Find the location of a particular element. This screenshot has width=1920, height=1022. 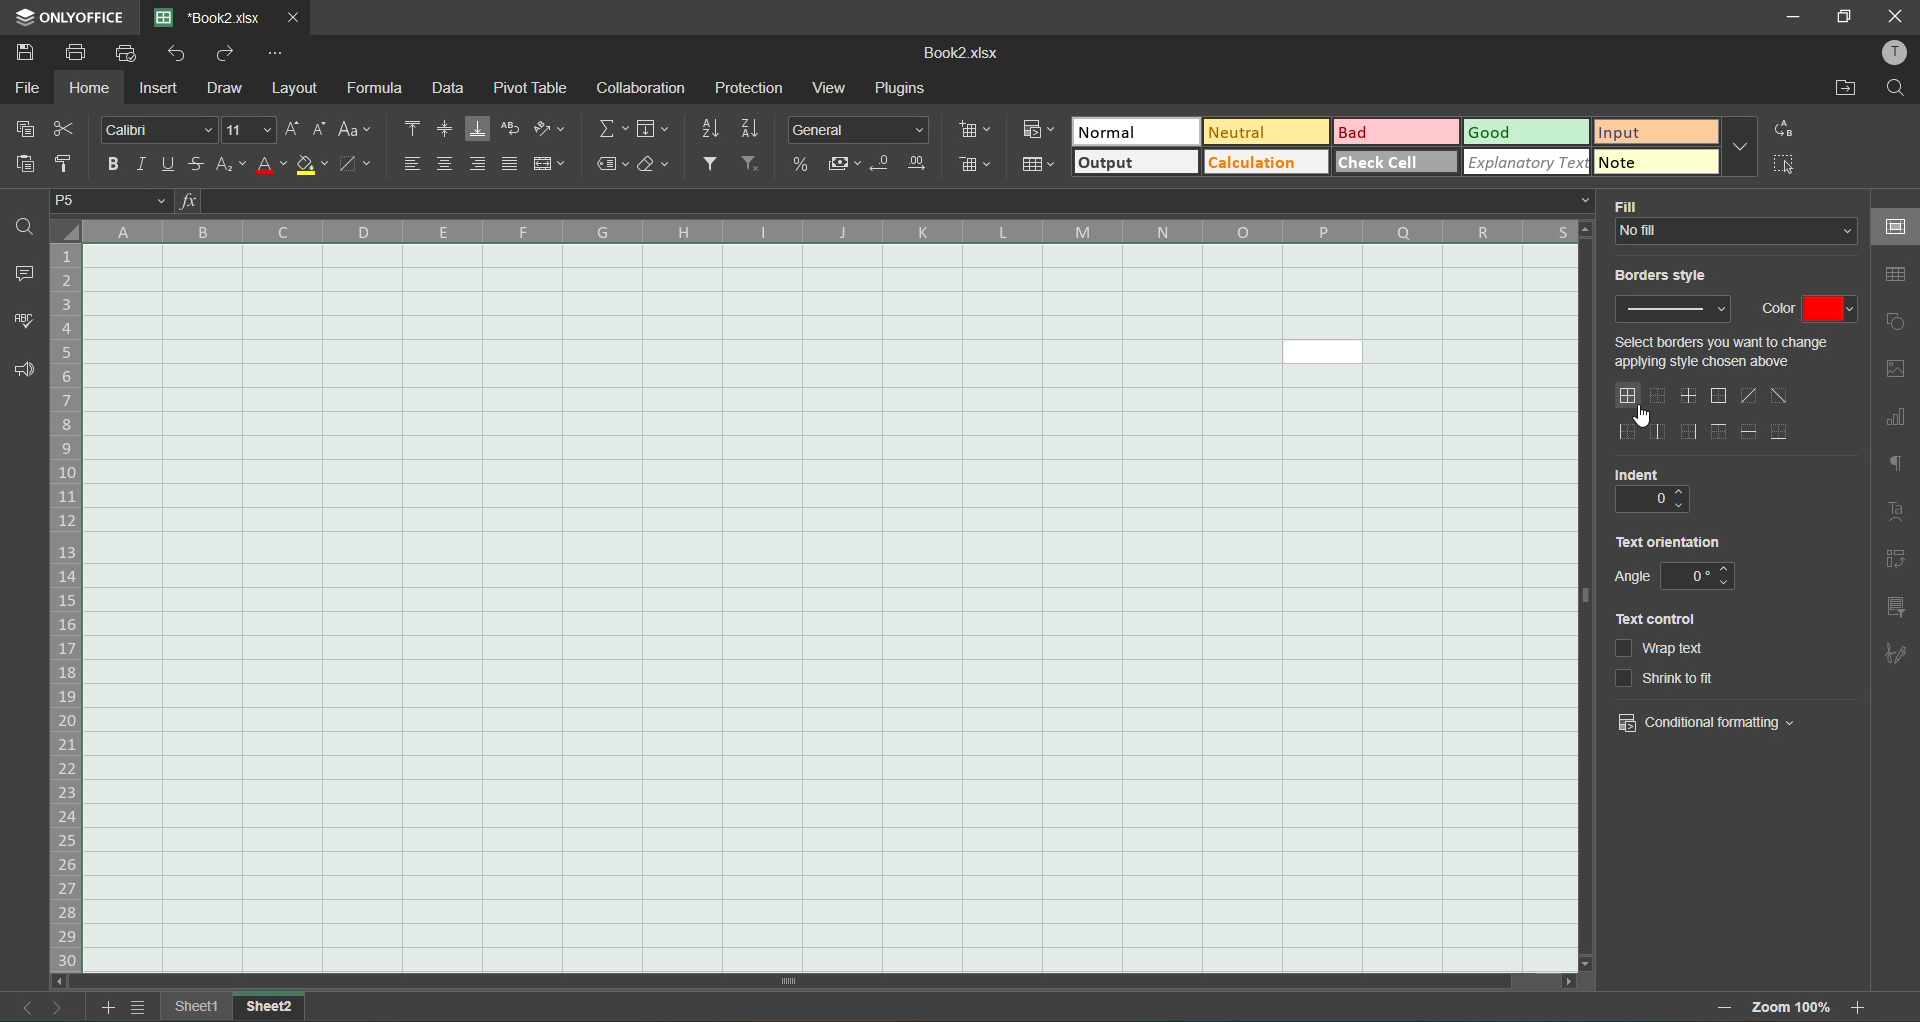

copy style is located at coordinates (70, 164).